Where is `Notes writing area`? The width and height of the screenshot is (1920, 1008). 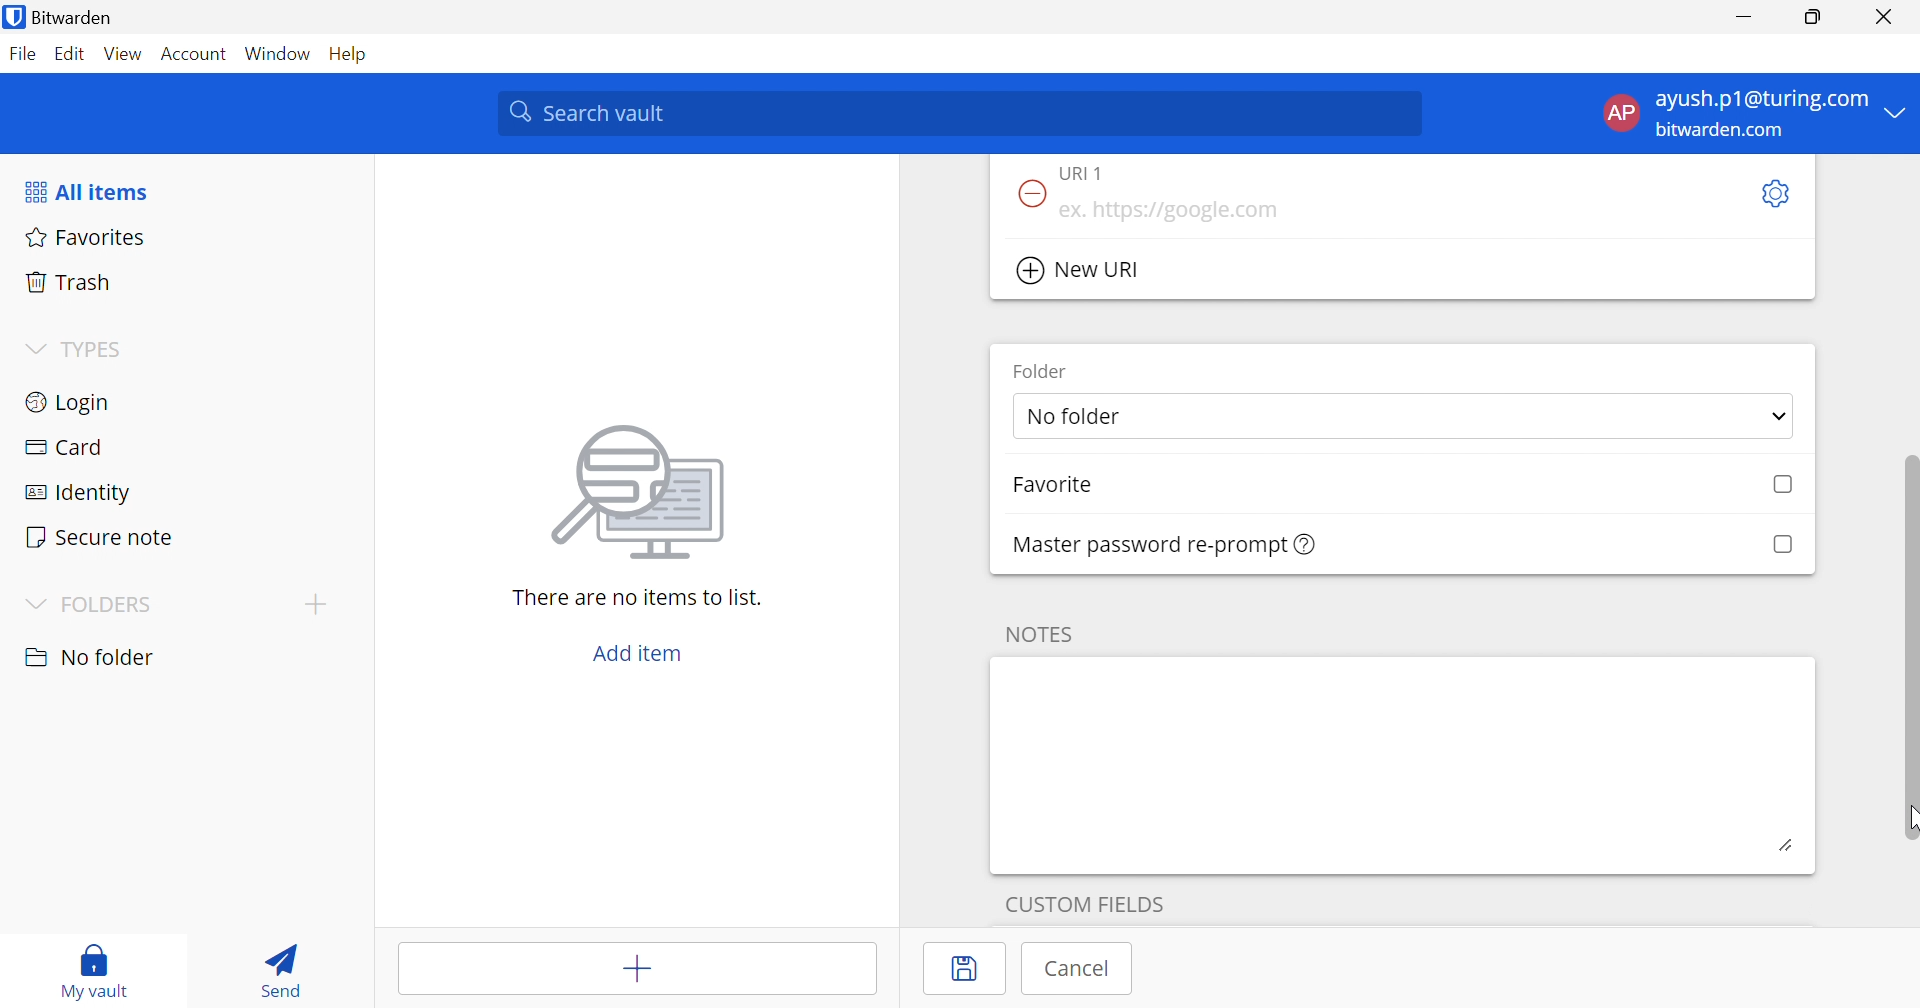
Notes writing area is located at coordinates (1403, 764).